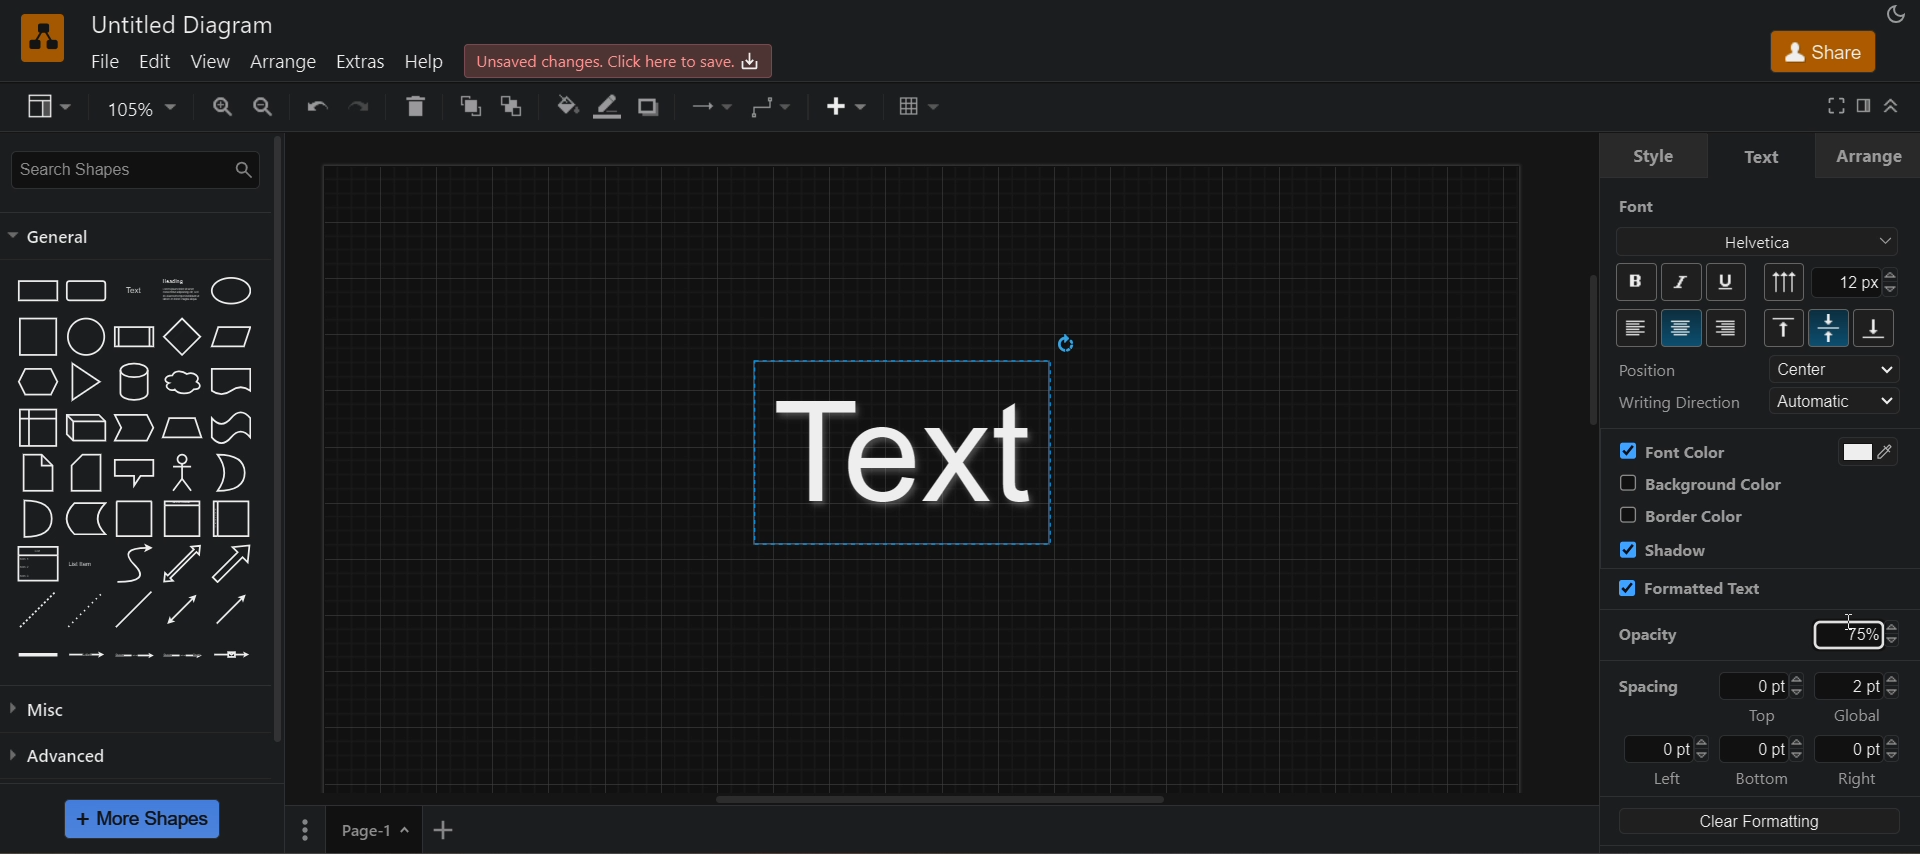 This screenshot has width=1920, height=854. I want to click on directional connector, so click(232, 609).